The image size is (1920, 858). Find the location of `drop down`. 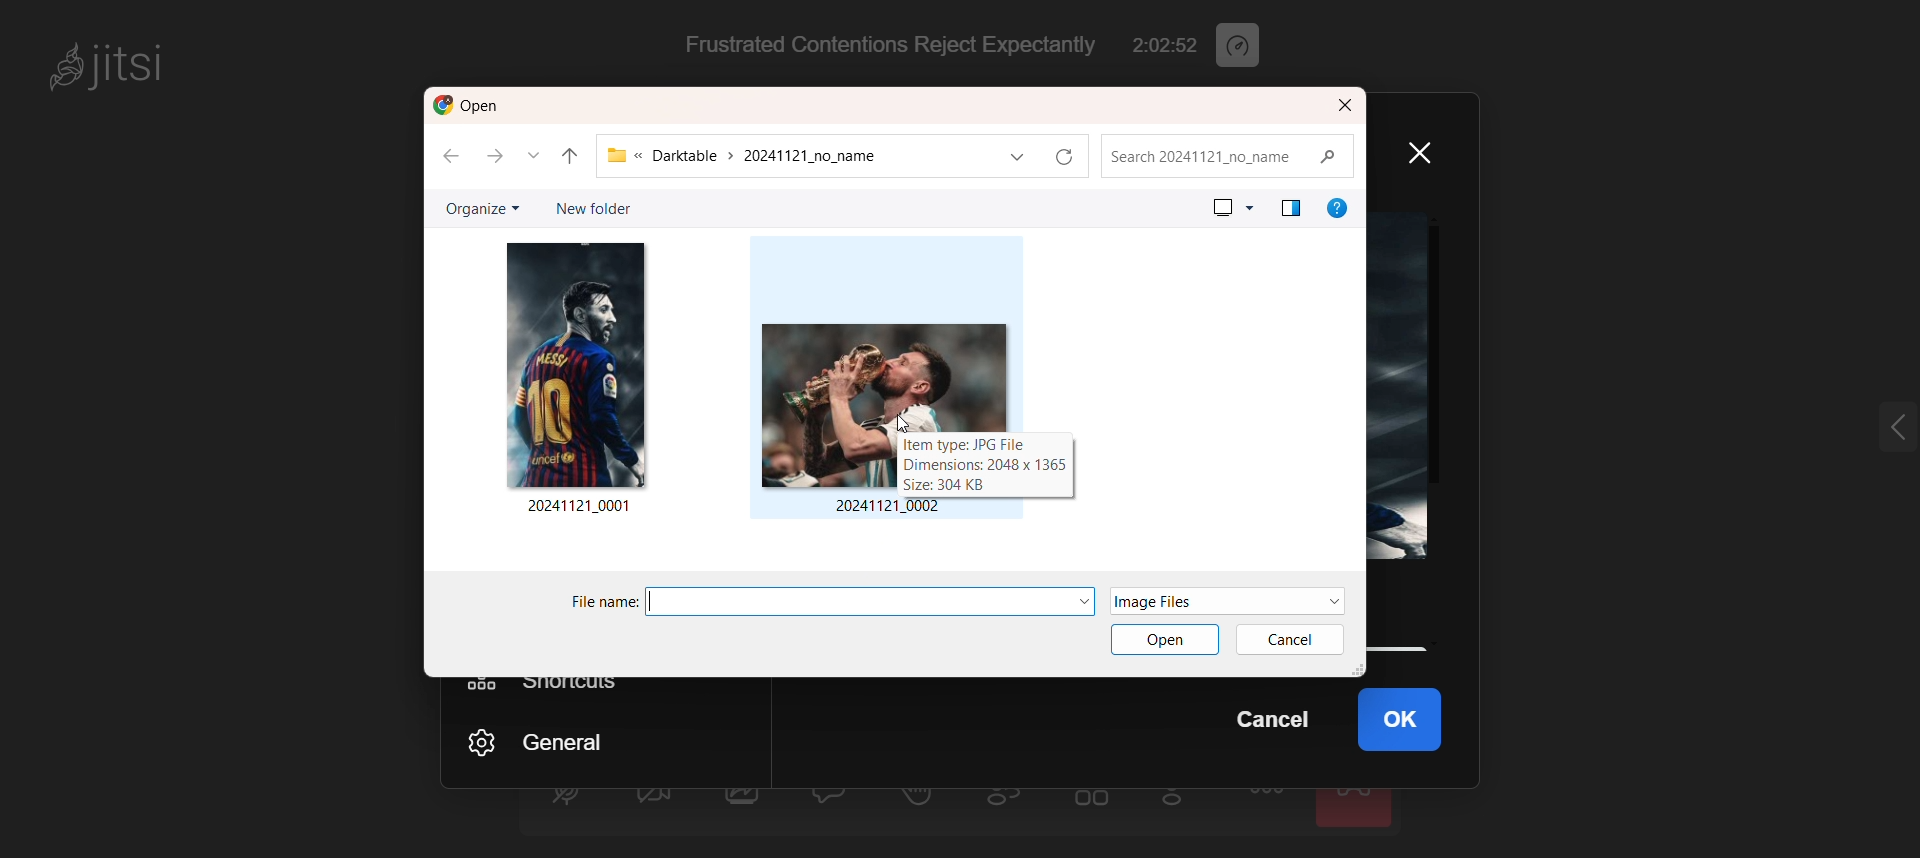

drop down is located at coordinates (538, 157).